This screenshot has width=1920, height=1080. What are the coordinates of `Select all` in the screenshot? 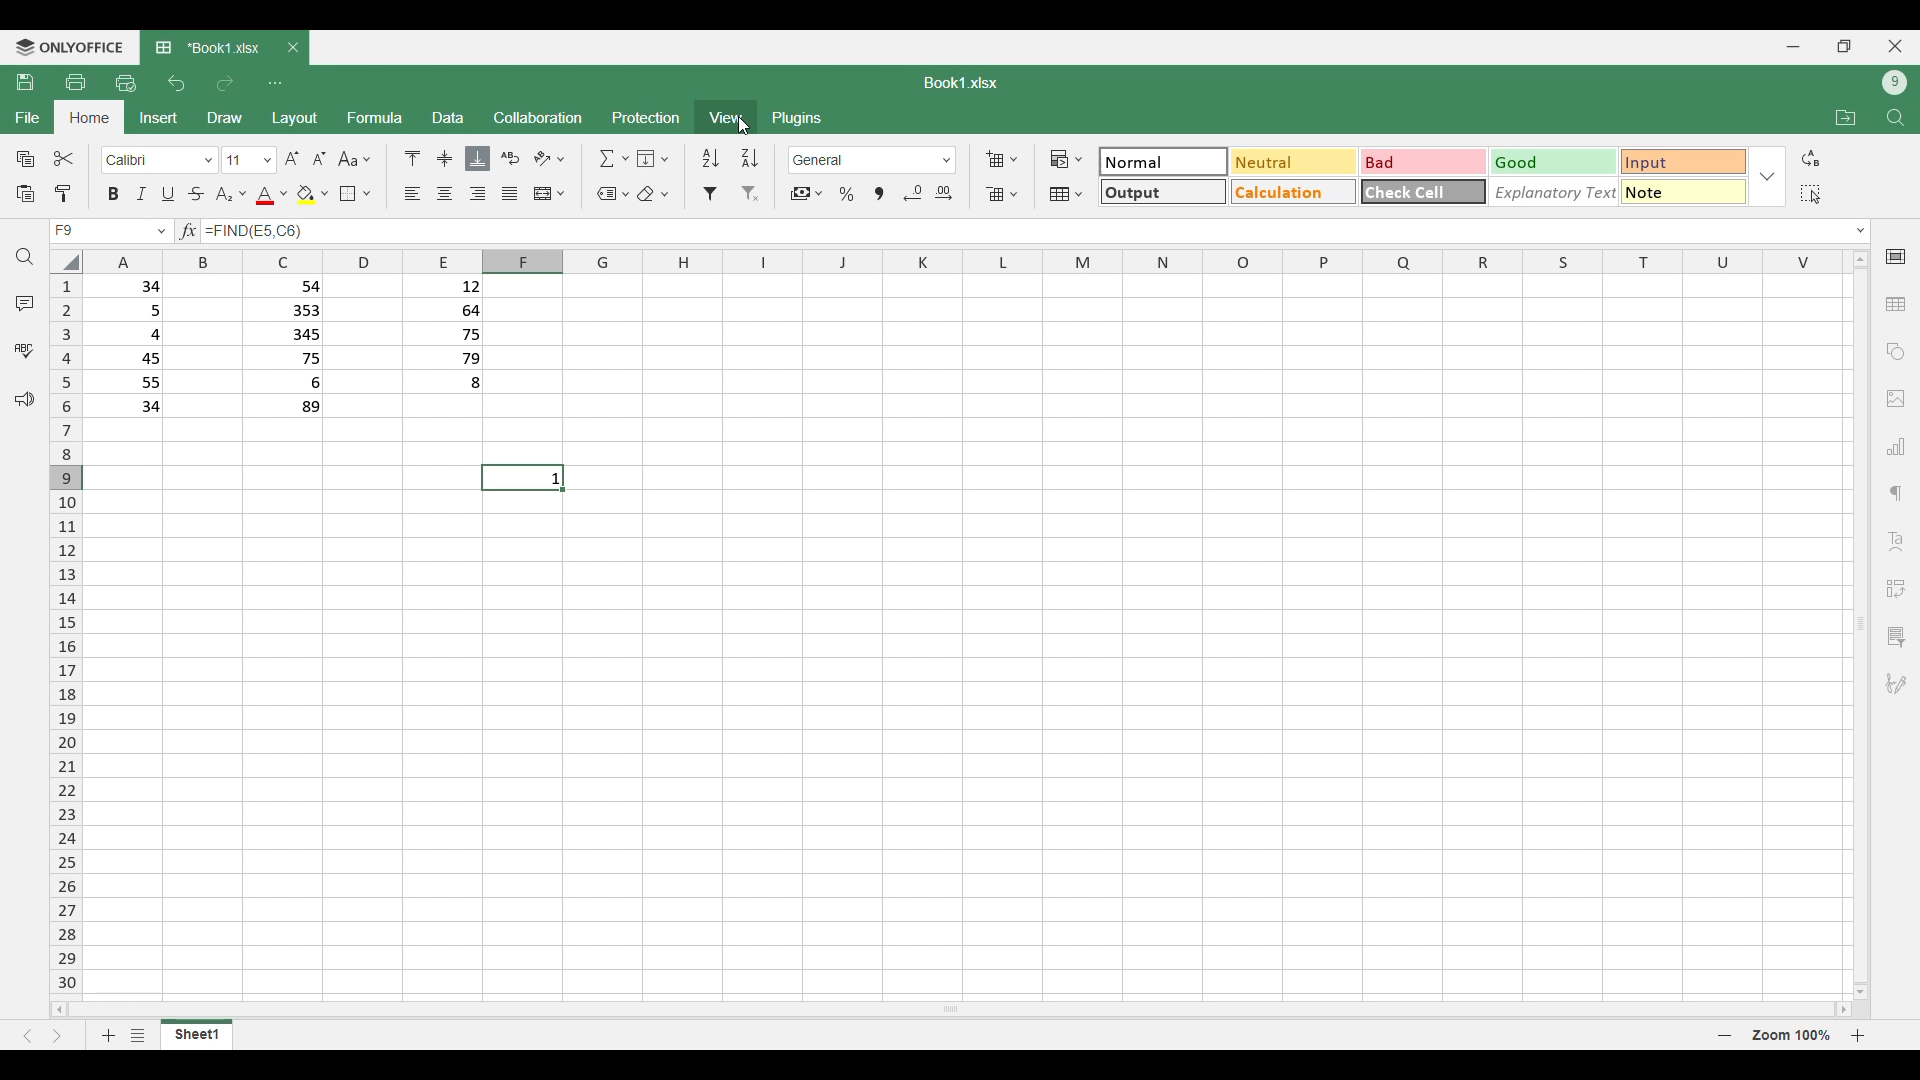 It's located at (1811, 194).